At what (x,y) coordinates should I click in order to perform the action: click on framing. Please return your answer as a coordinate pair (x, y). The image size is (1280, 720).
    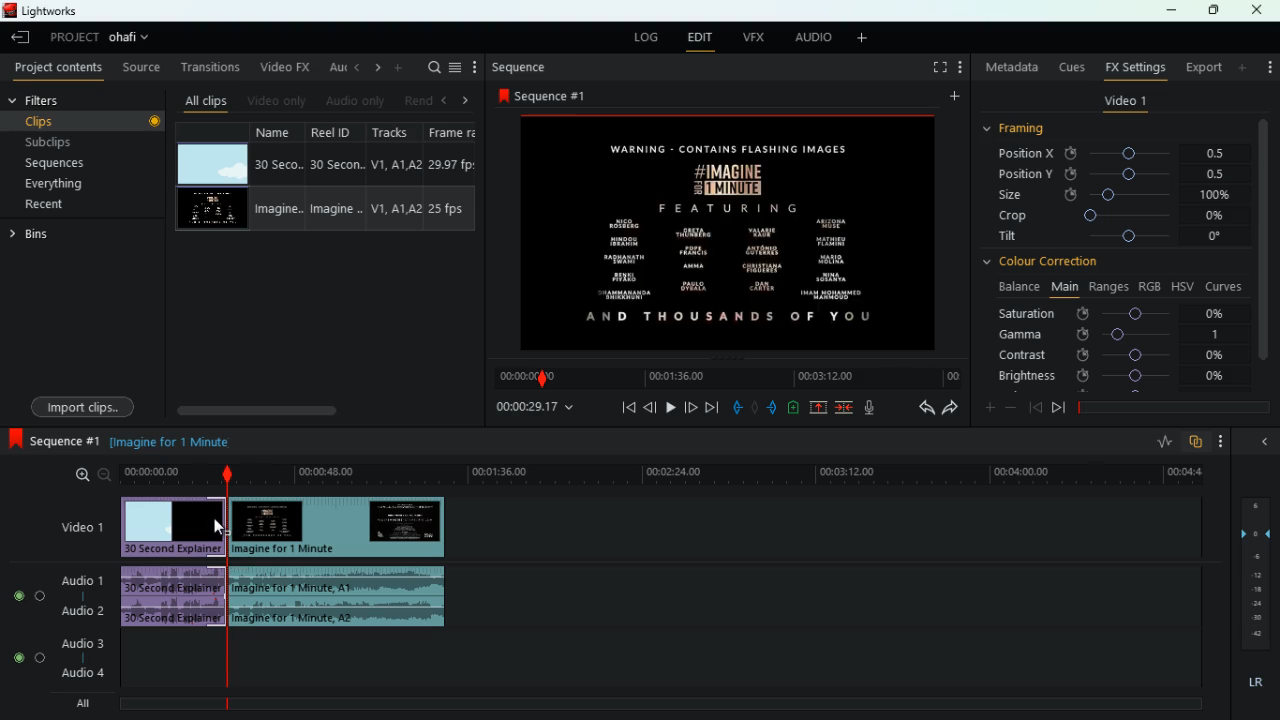
    Looking at the image, I should click on (1026, 129).